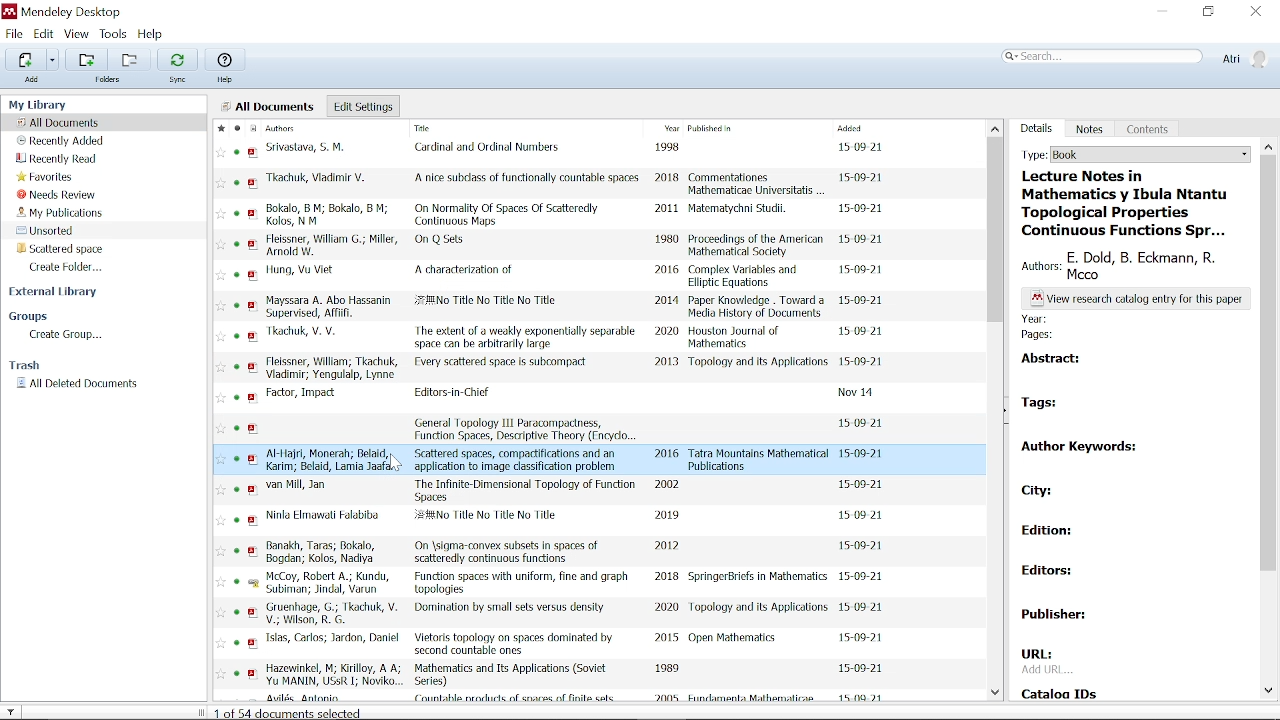  What do you see at coordinates (60, 248) in the screenshot?
I see `Folder "Scattered space"` at bounding box center [60, 248].